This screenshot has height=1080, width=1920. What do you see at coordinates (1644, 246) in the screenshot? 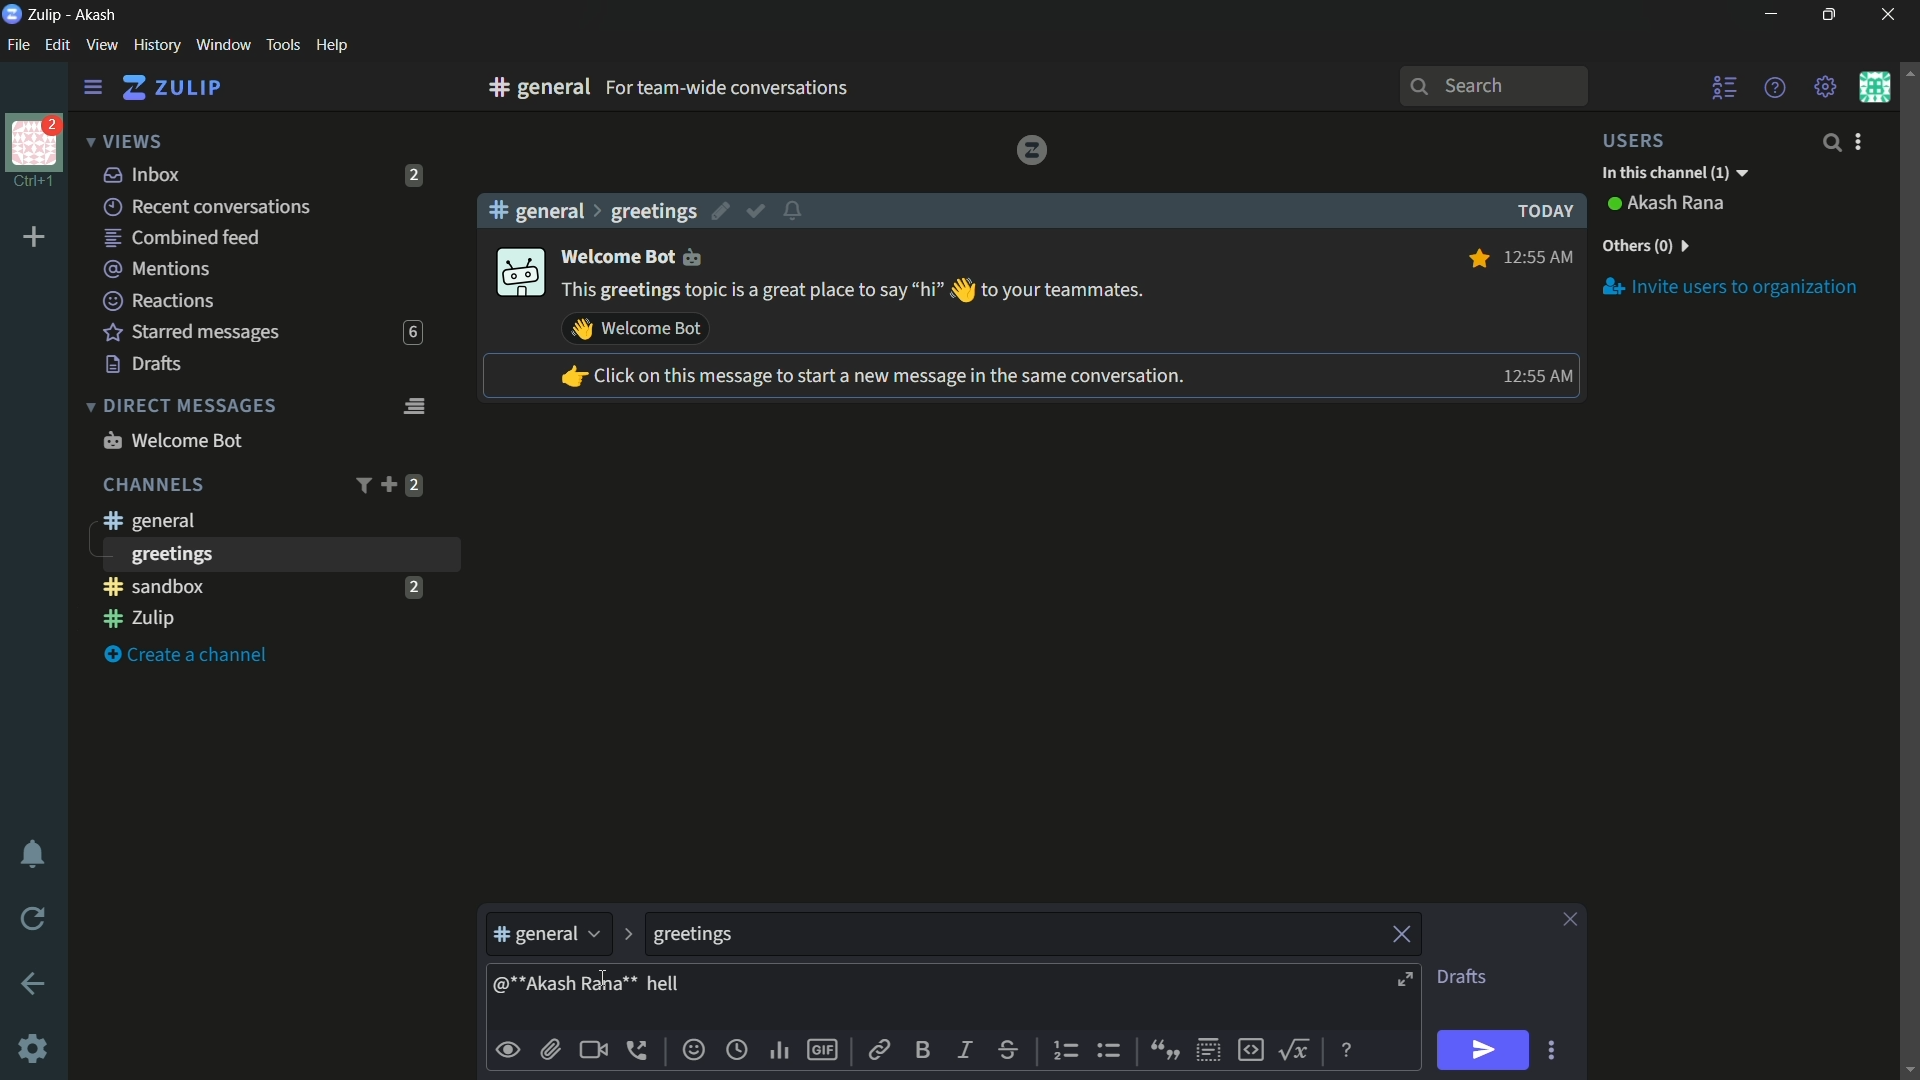
I see `others (0)` at bounding box center [1644, 246].